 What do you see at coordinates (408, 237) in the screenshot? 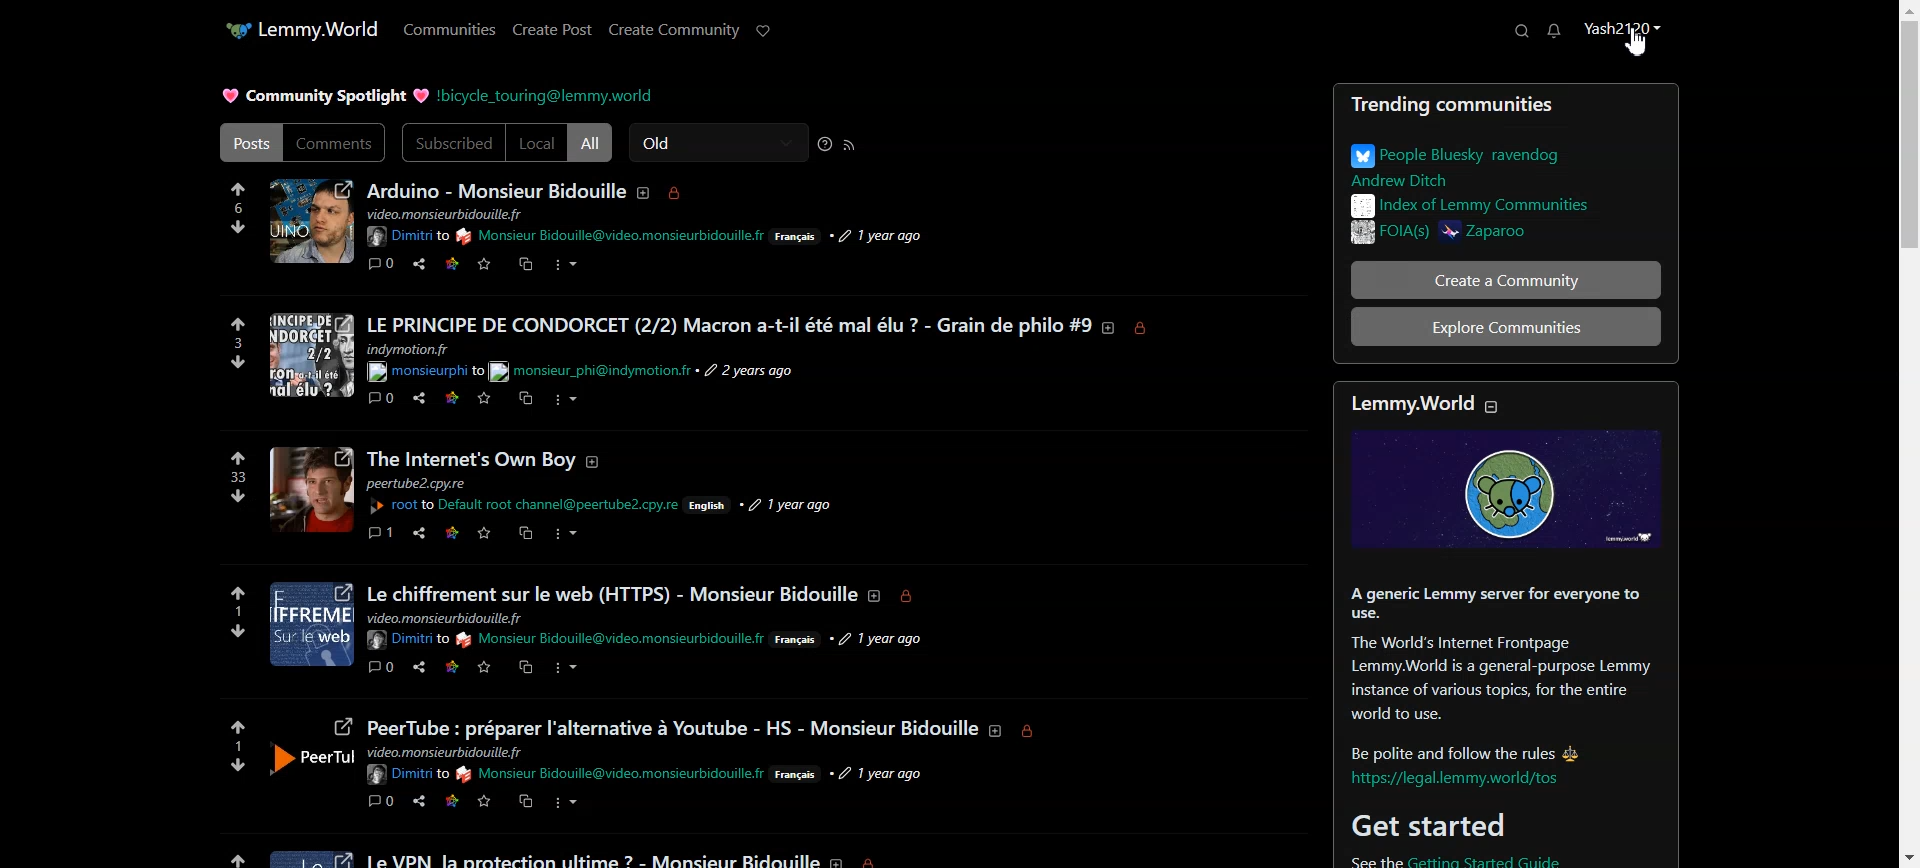
I see `Hyperlink` at bounding box center [408, 237].